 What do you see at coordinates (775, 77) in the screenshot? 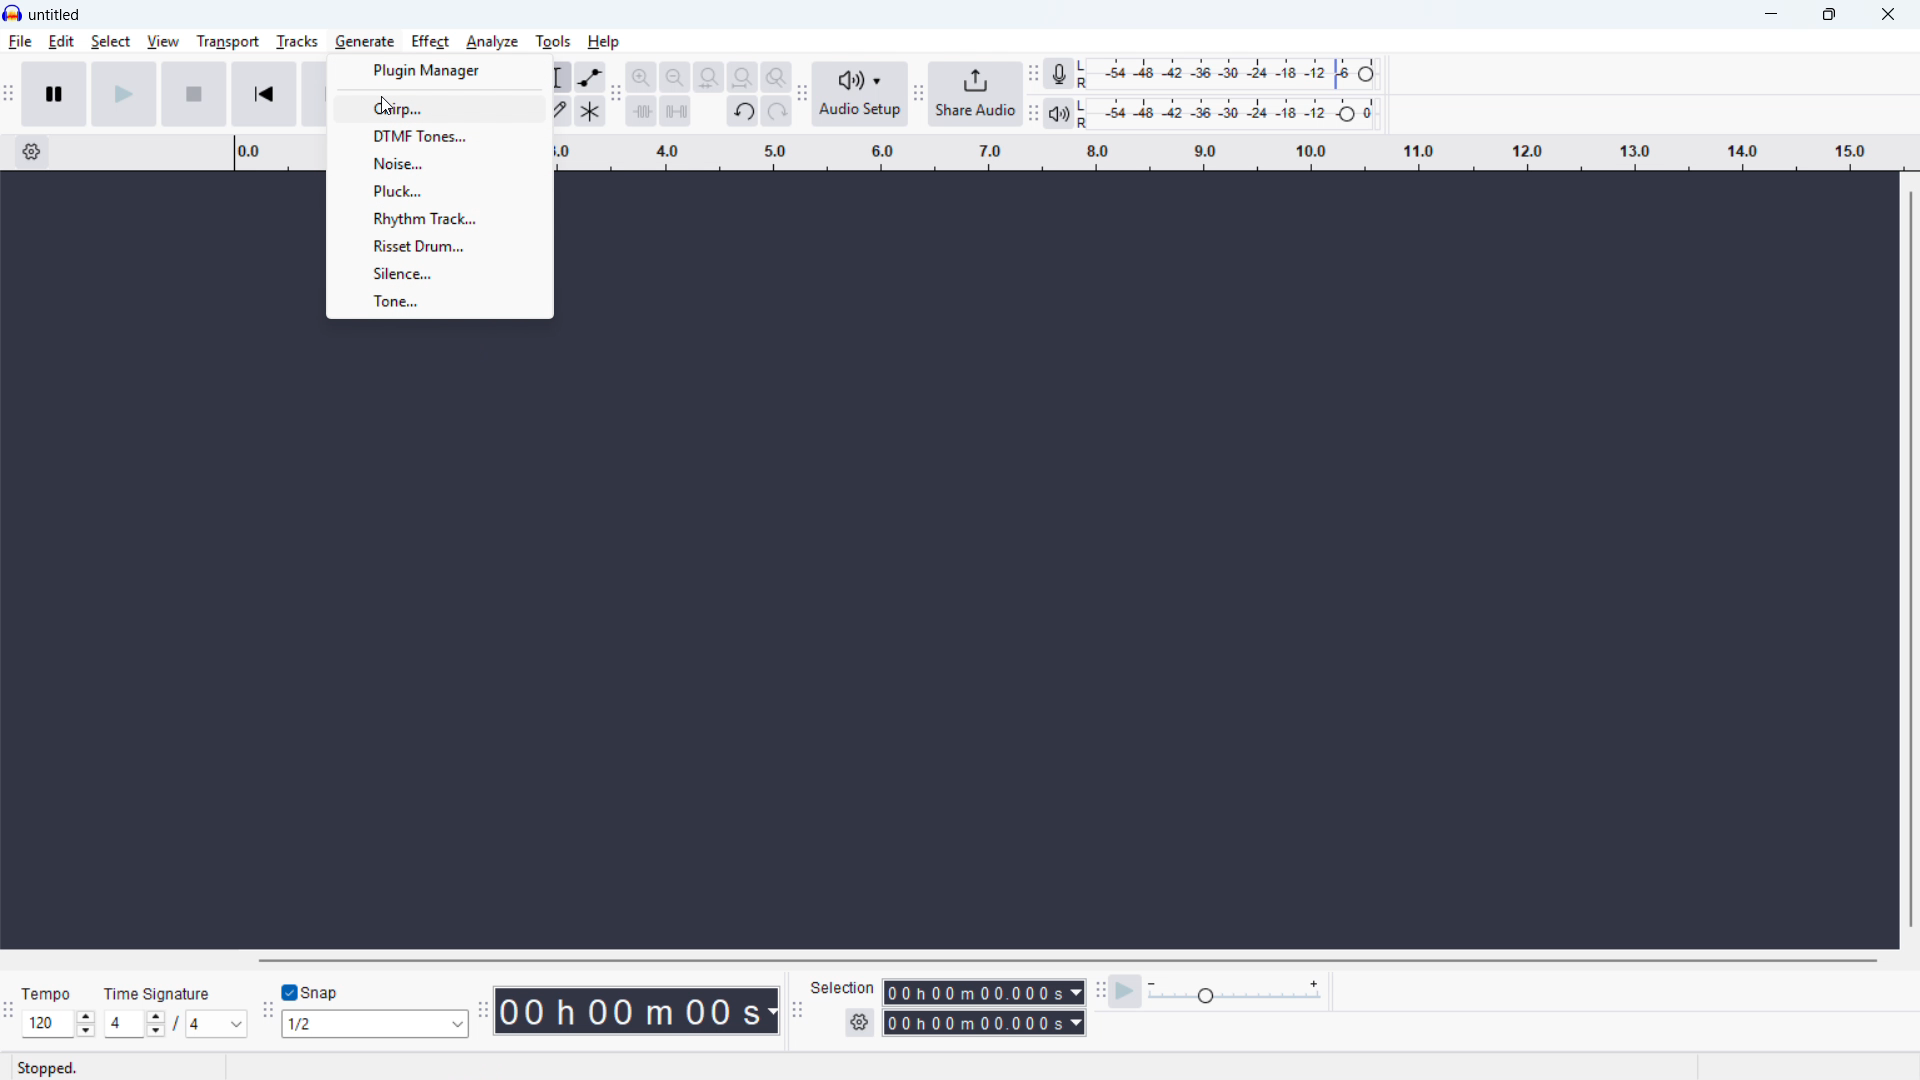
I see `Toggle zoom ` at bounding box center [775, 77].